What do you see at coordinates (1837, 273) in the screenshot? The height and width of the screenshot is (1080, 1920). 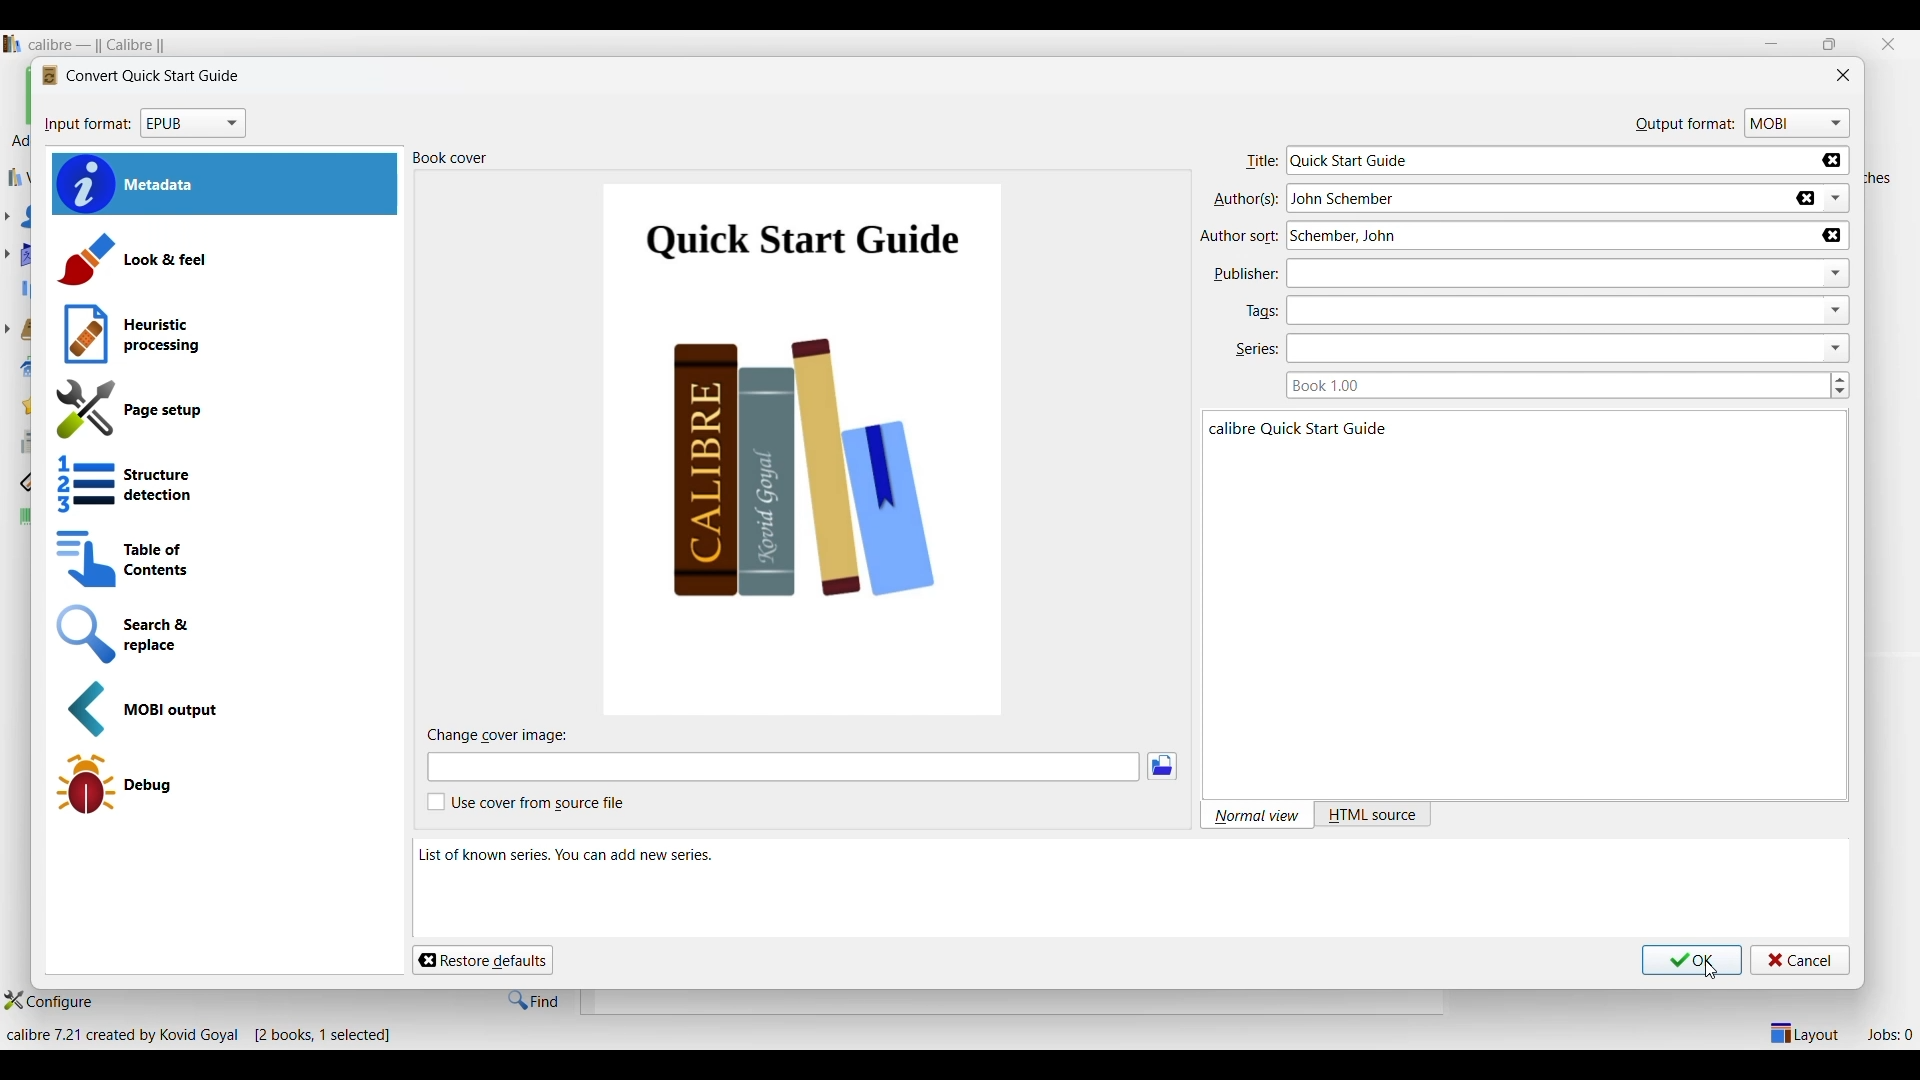 I see `dropdown` at bounding box center [1837, 273].